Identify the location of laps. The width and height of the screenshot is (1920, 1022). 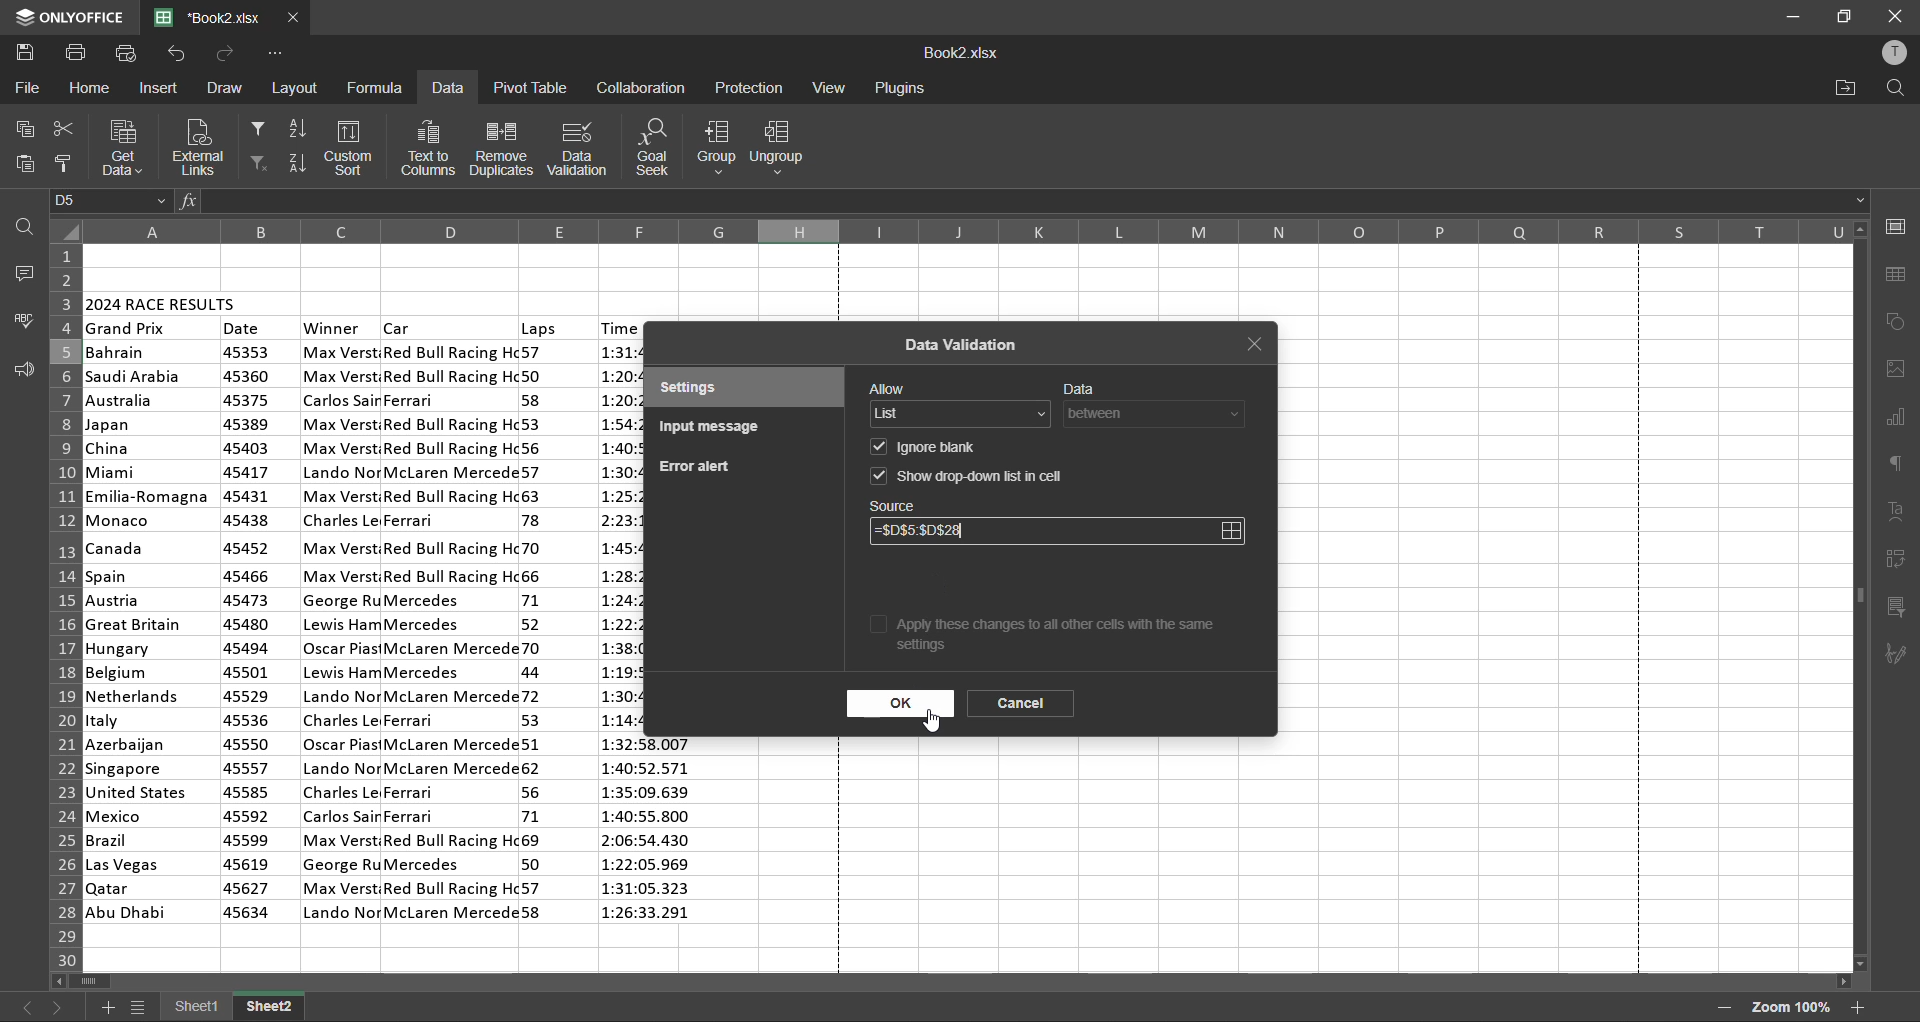
(536, 635).